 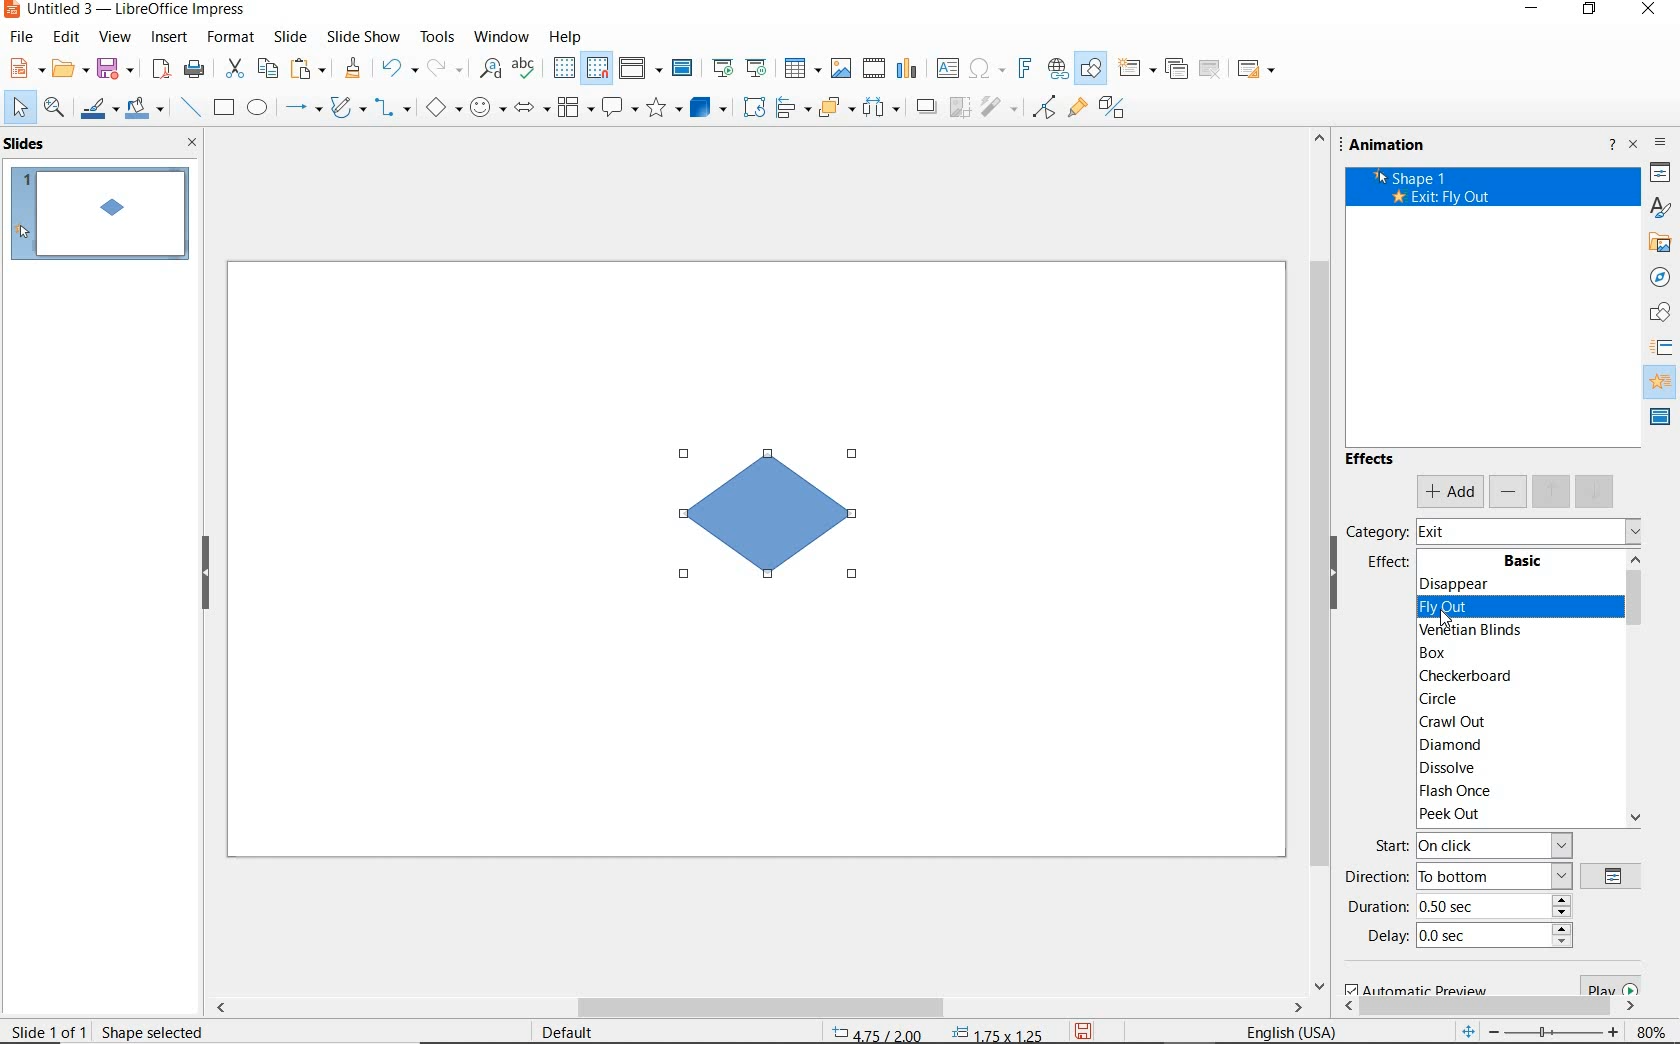 I want to click on insert line, so click(x=191, y=106).